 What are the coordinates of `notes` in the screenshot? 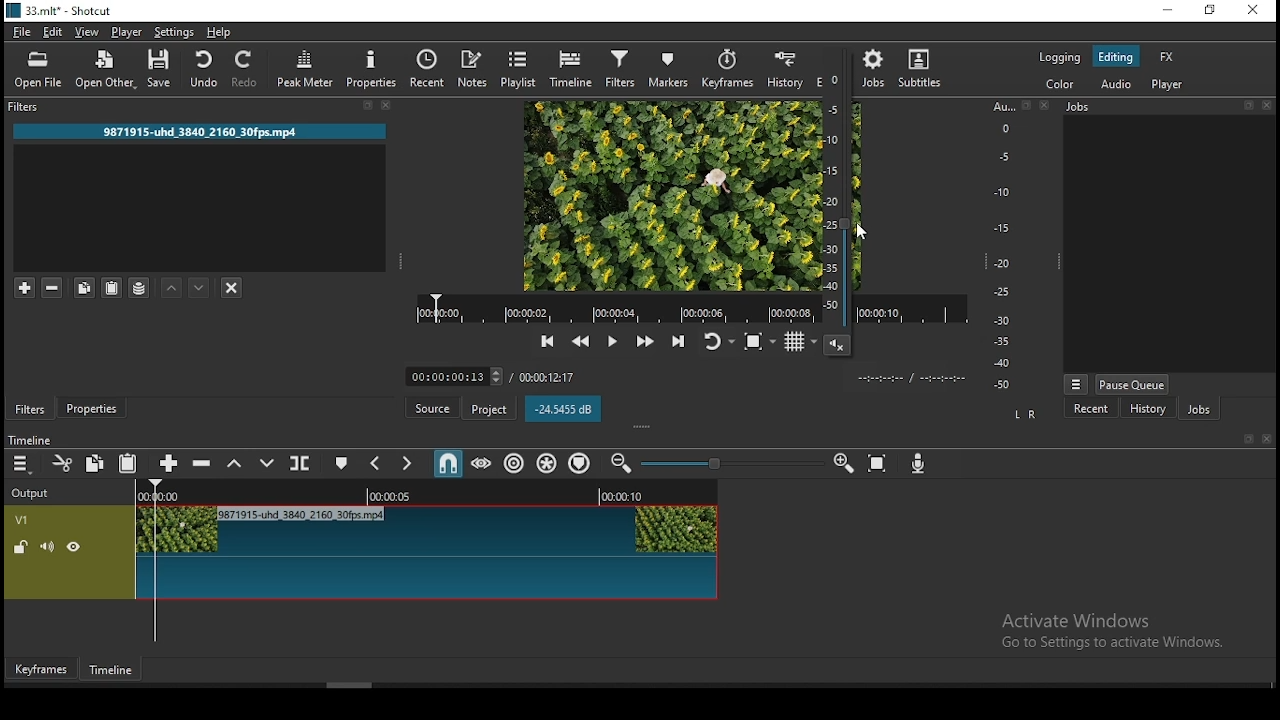 It's located at (473, 68).